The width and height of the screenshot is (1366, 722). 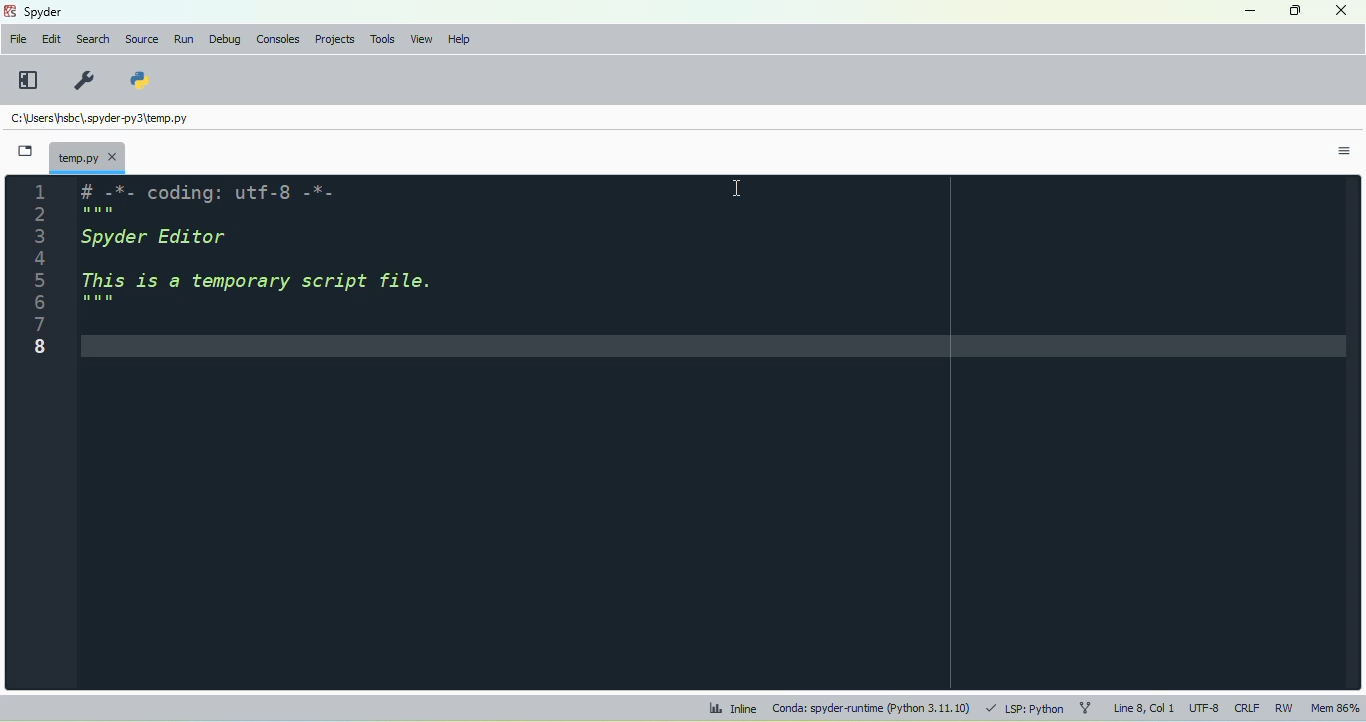 What do you see at coordinates (93, 39) in the screenshot?
I see `search` at bounding box center [93, 39].